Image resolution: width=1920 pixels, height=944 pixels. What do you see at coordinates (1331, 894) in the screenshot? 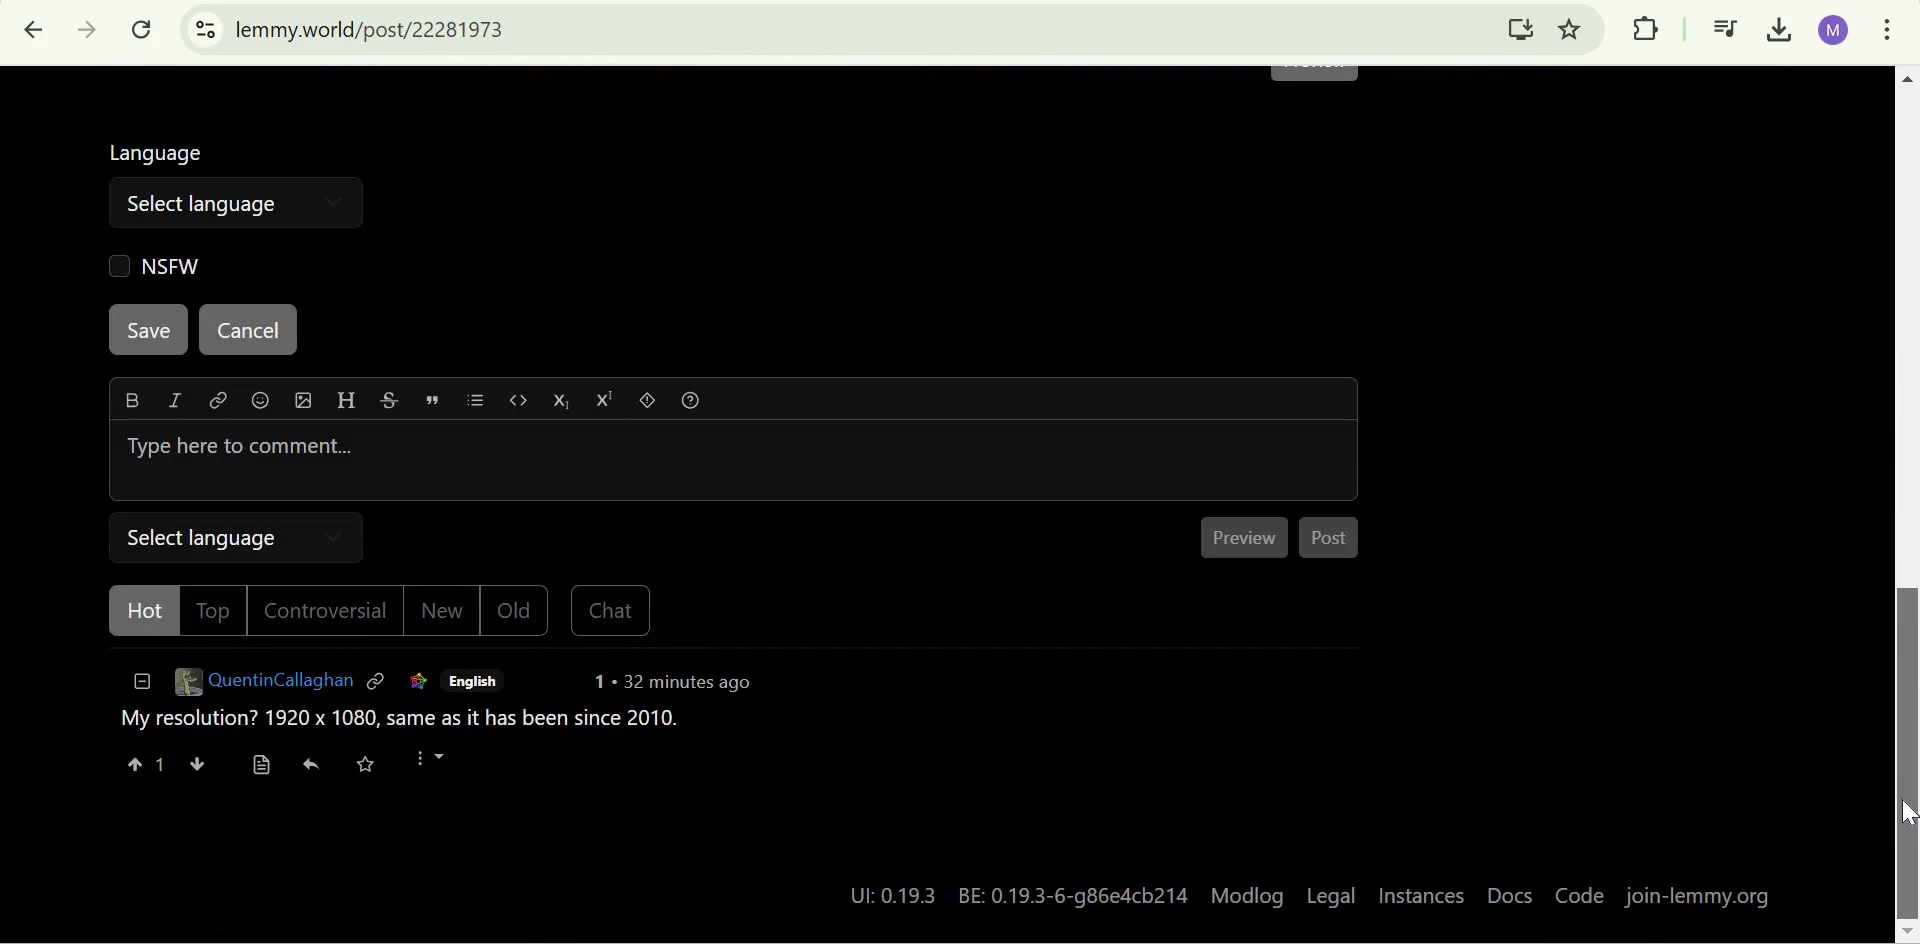
I see `Legal` at bounding box center [1331, 894].